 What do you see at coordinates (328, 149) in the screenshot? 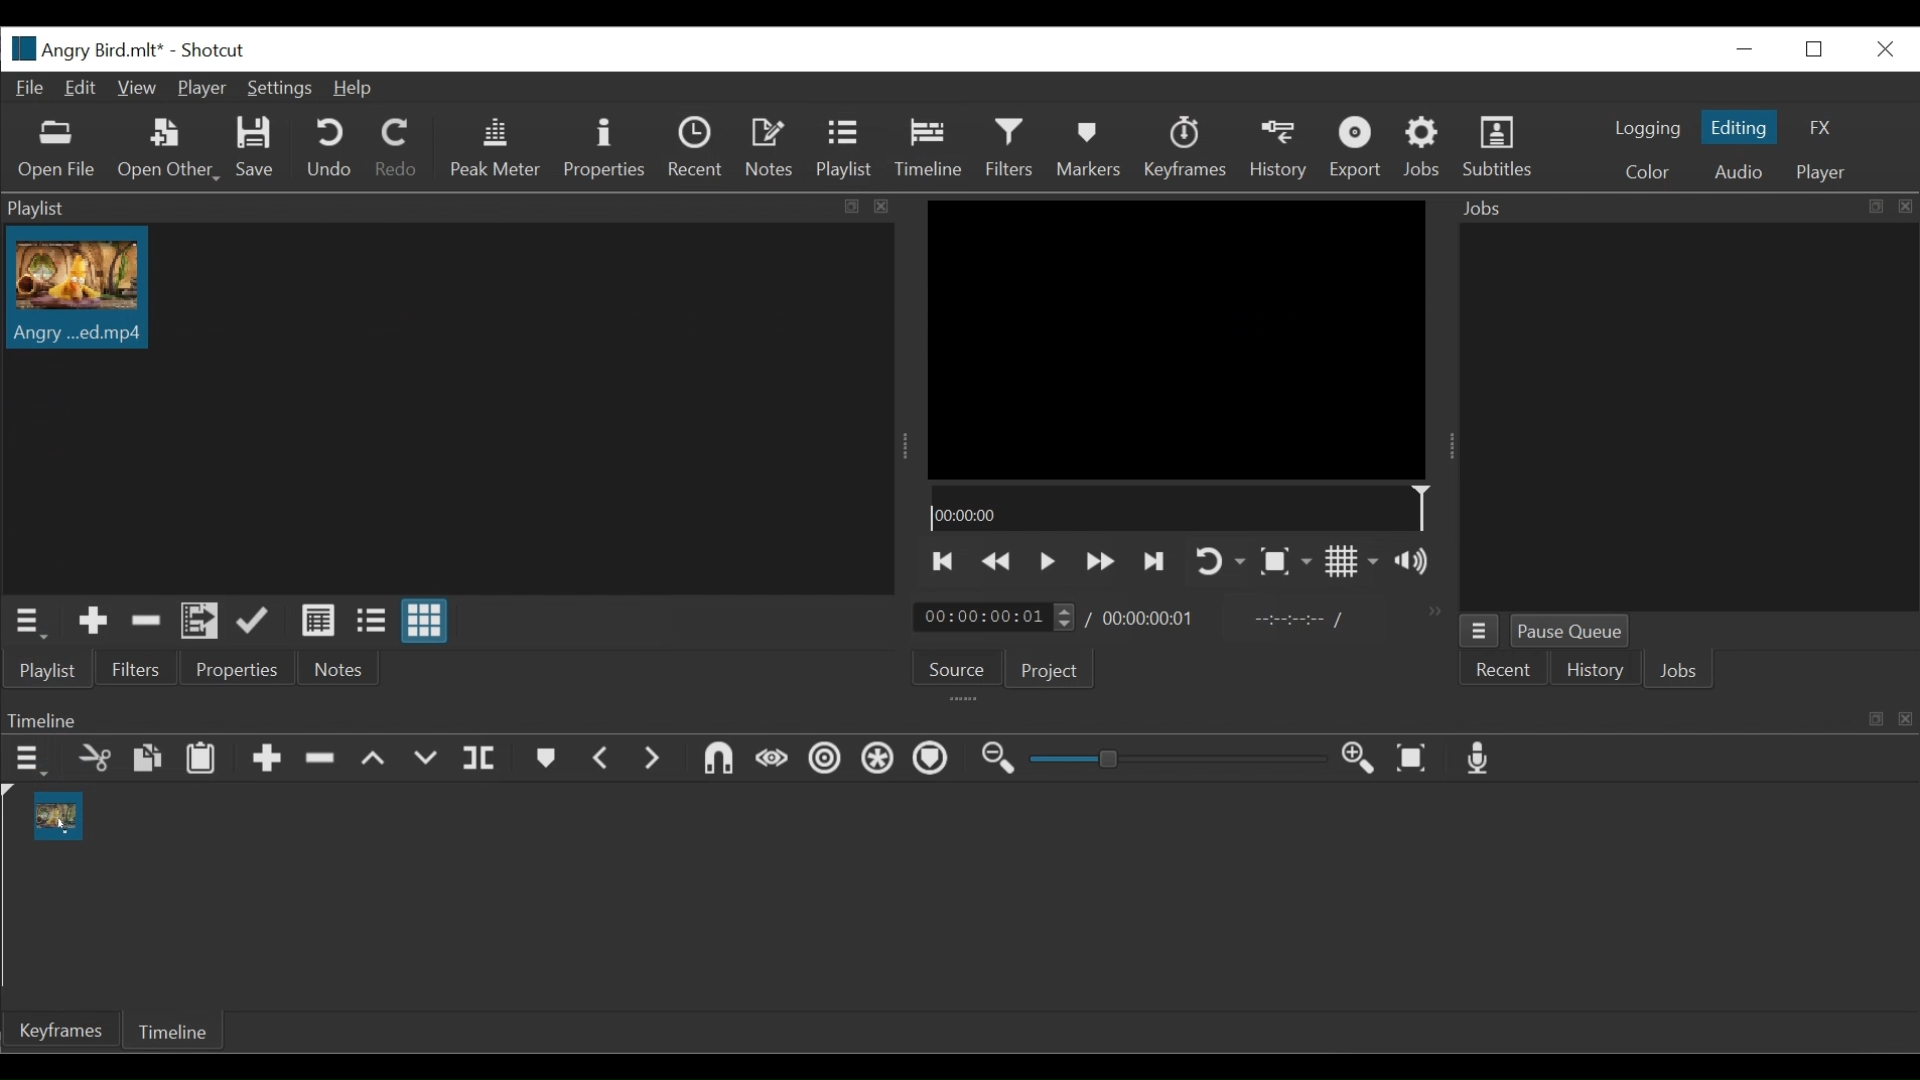
I see `Undo` at bounding box center [328, 149].